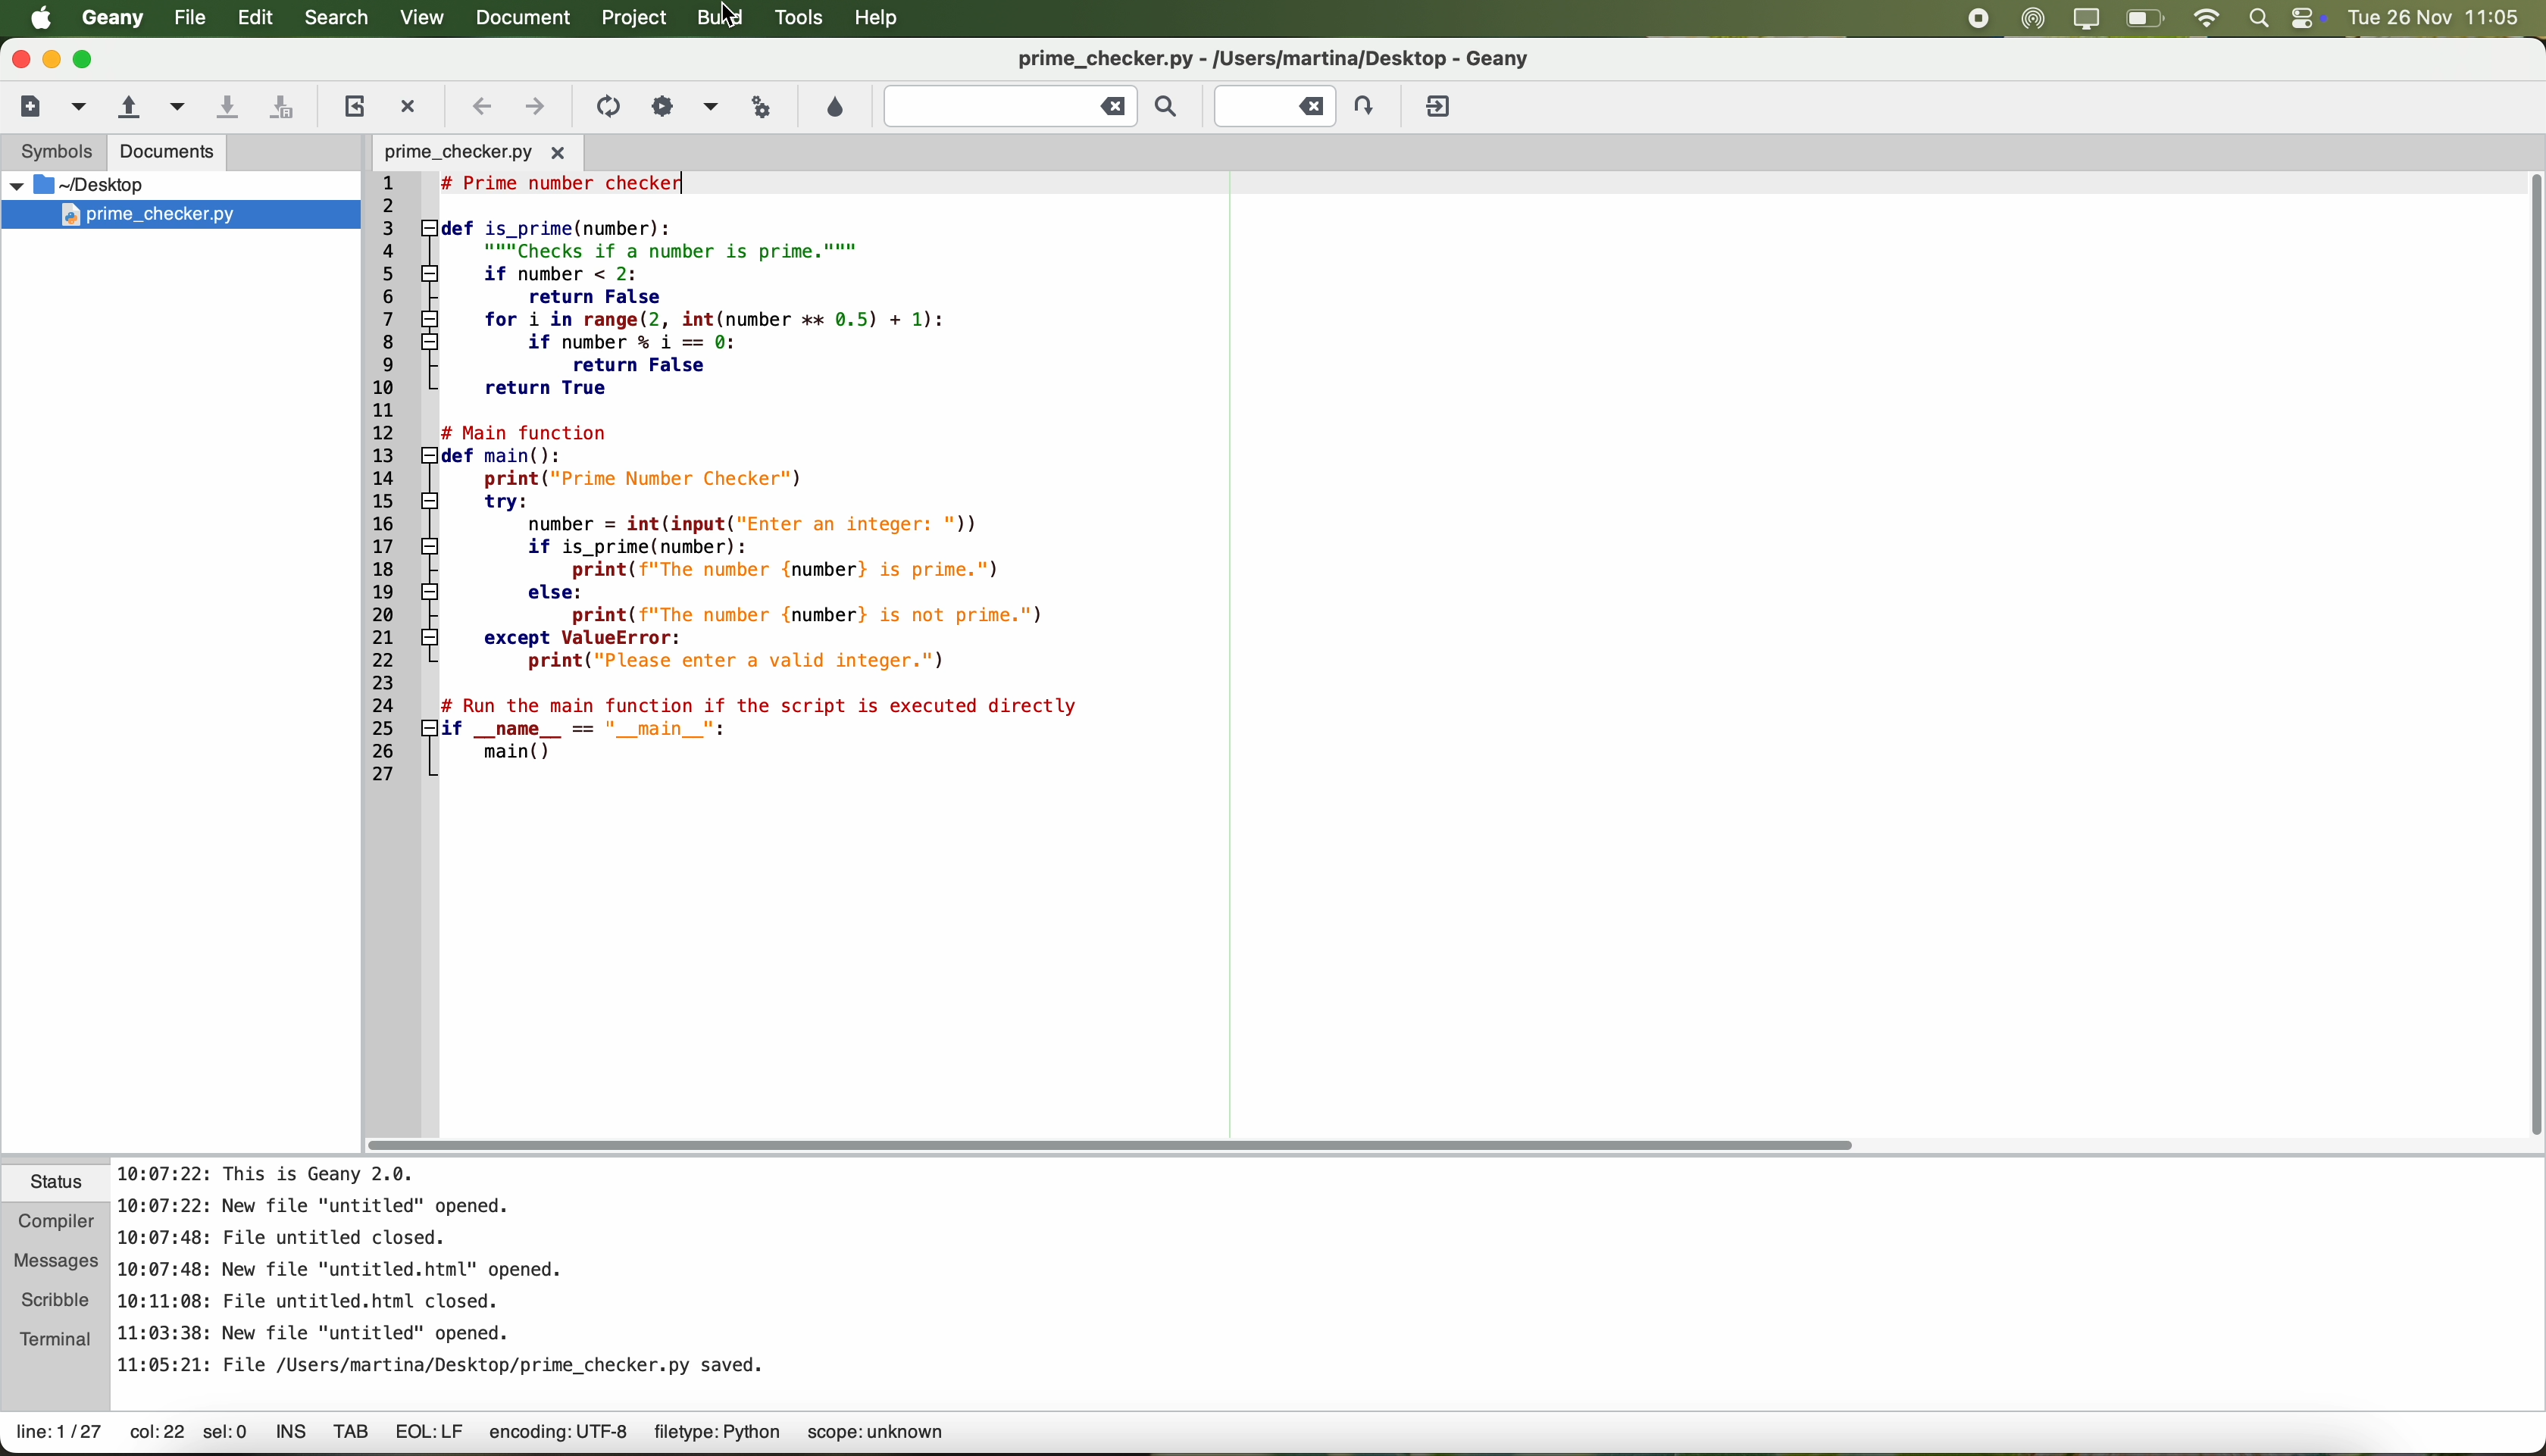  Describe the element at coordinates (660, 104) in the screenshot. I see `icon` at that location.